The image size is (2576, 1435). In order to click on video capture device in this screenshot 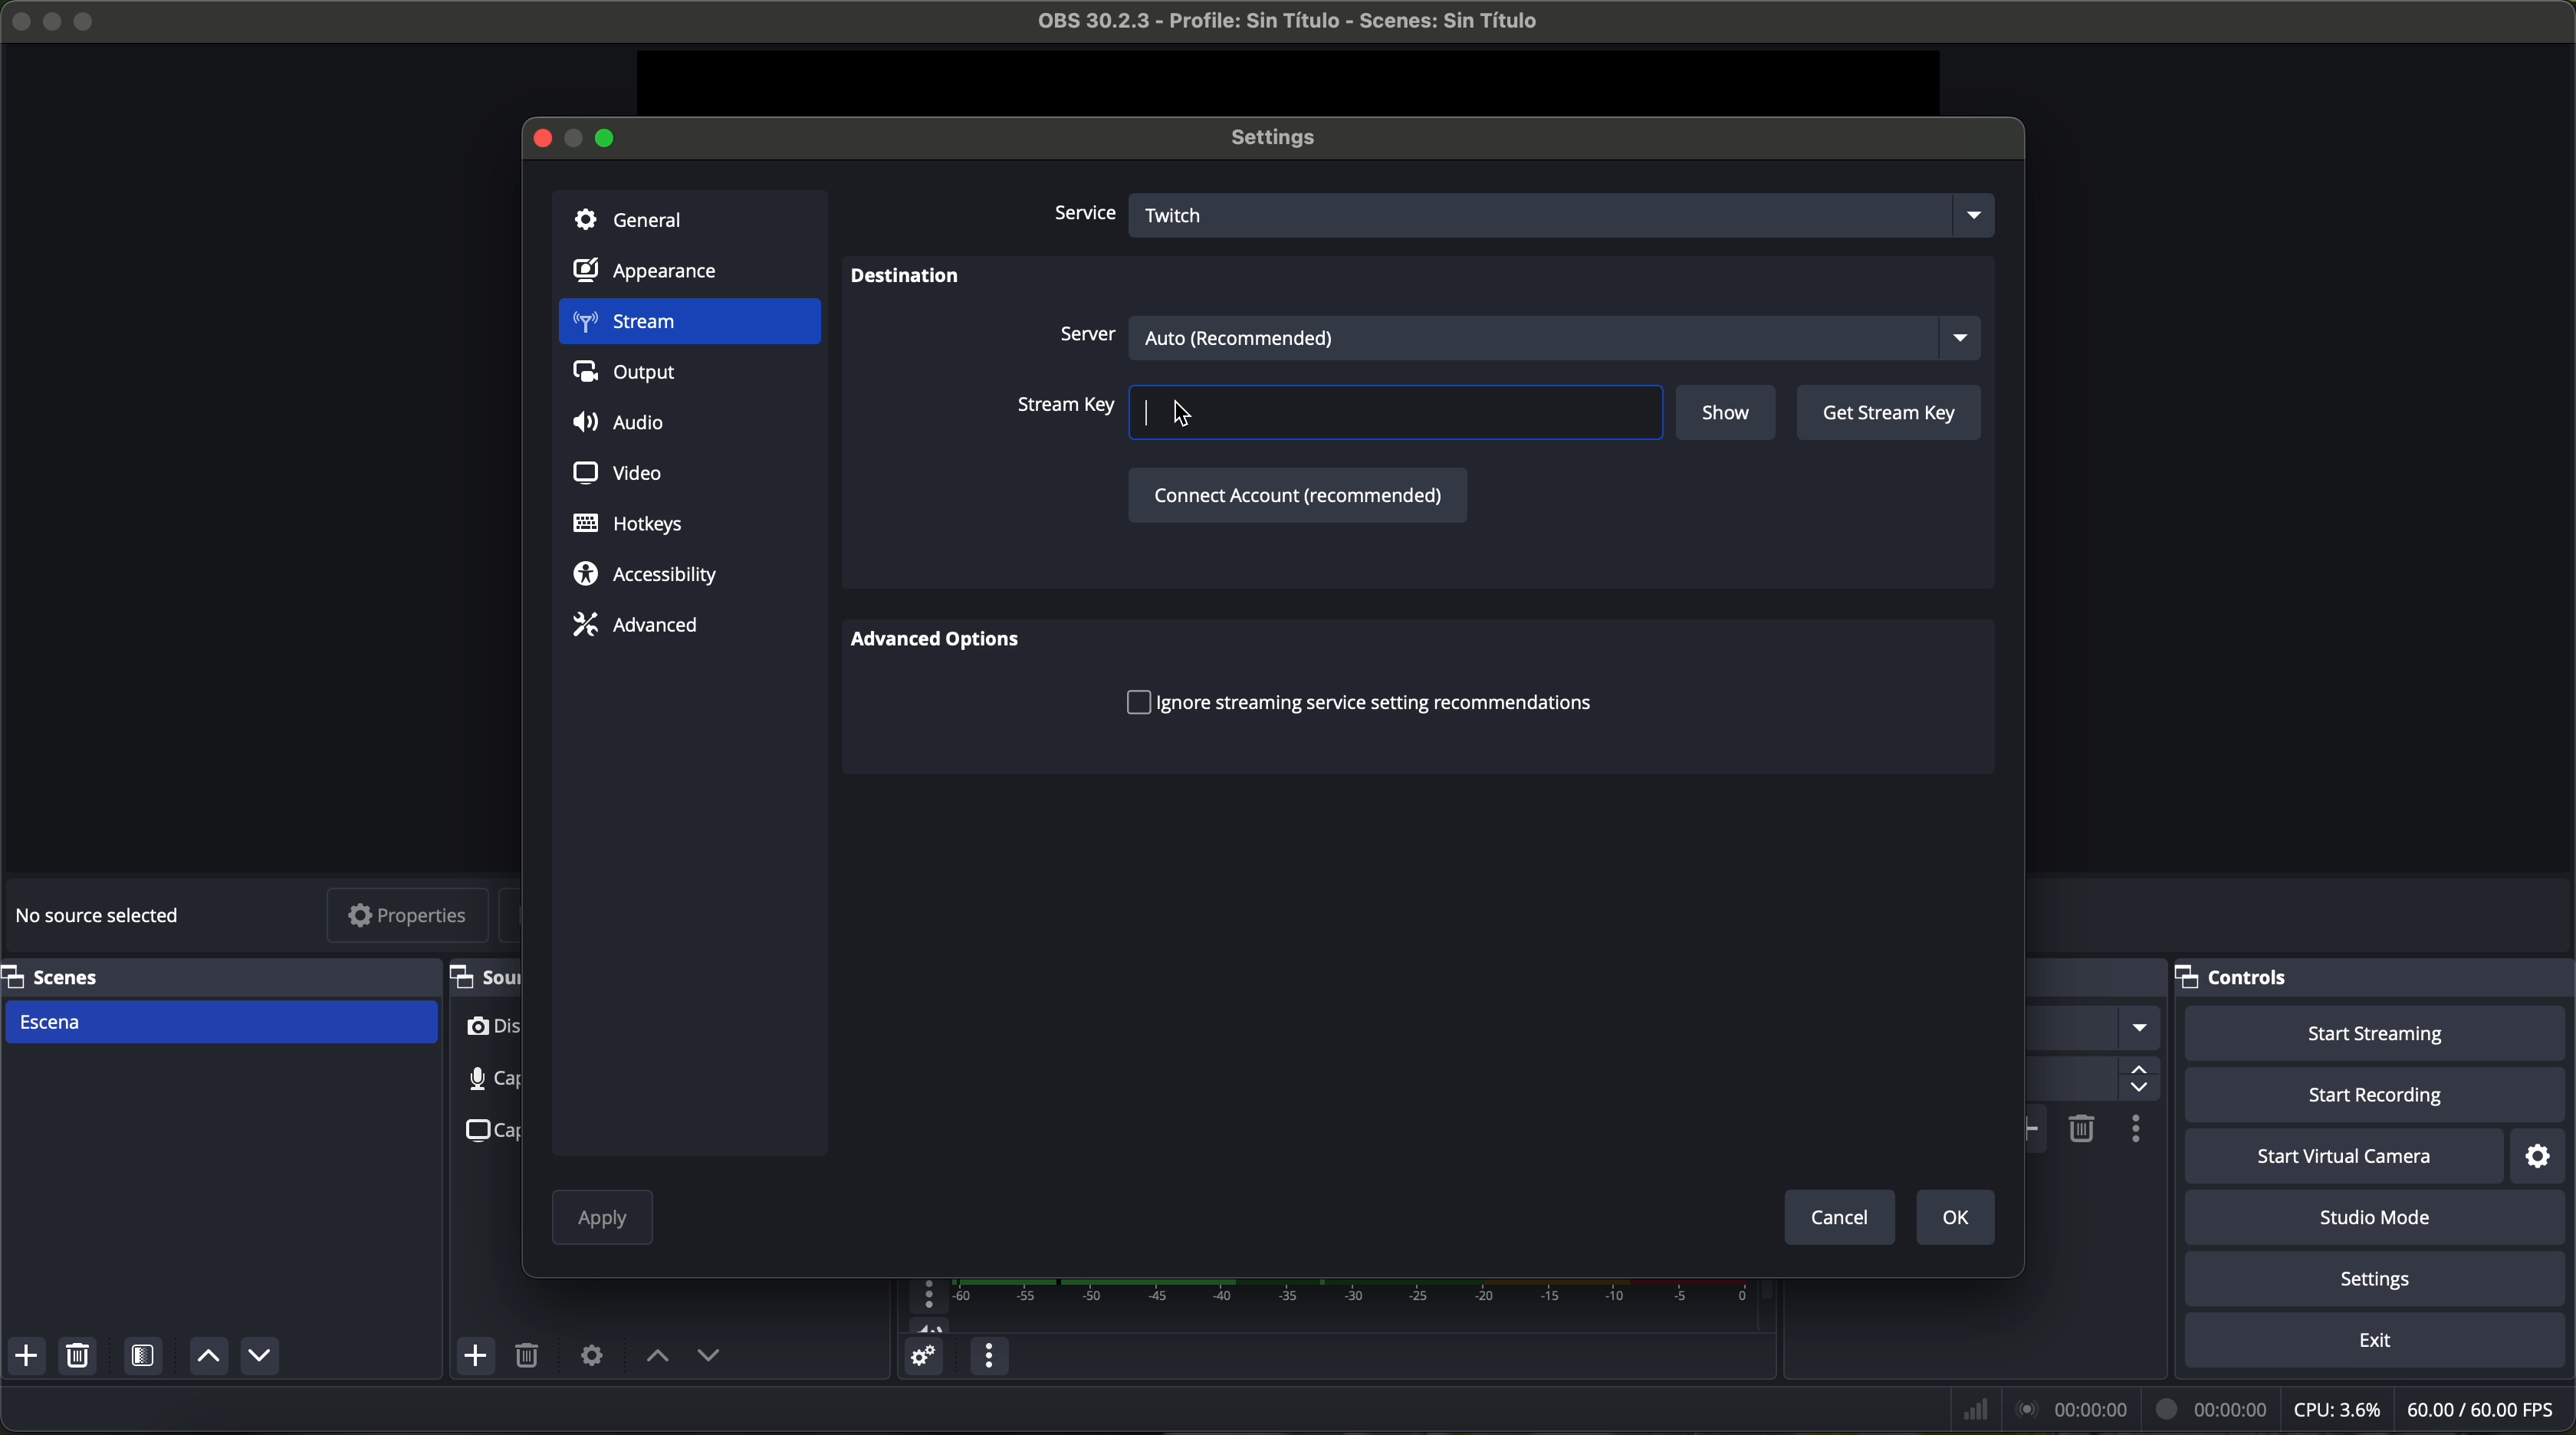, I will do `click(491, 1031)`.